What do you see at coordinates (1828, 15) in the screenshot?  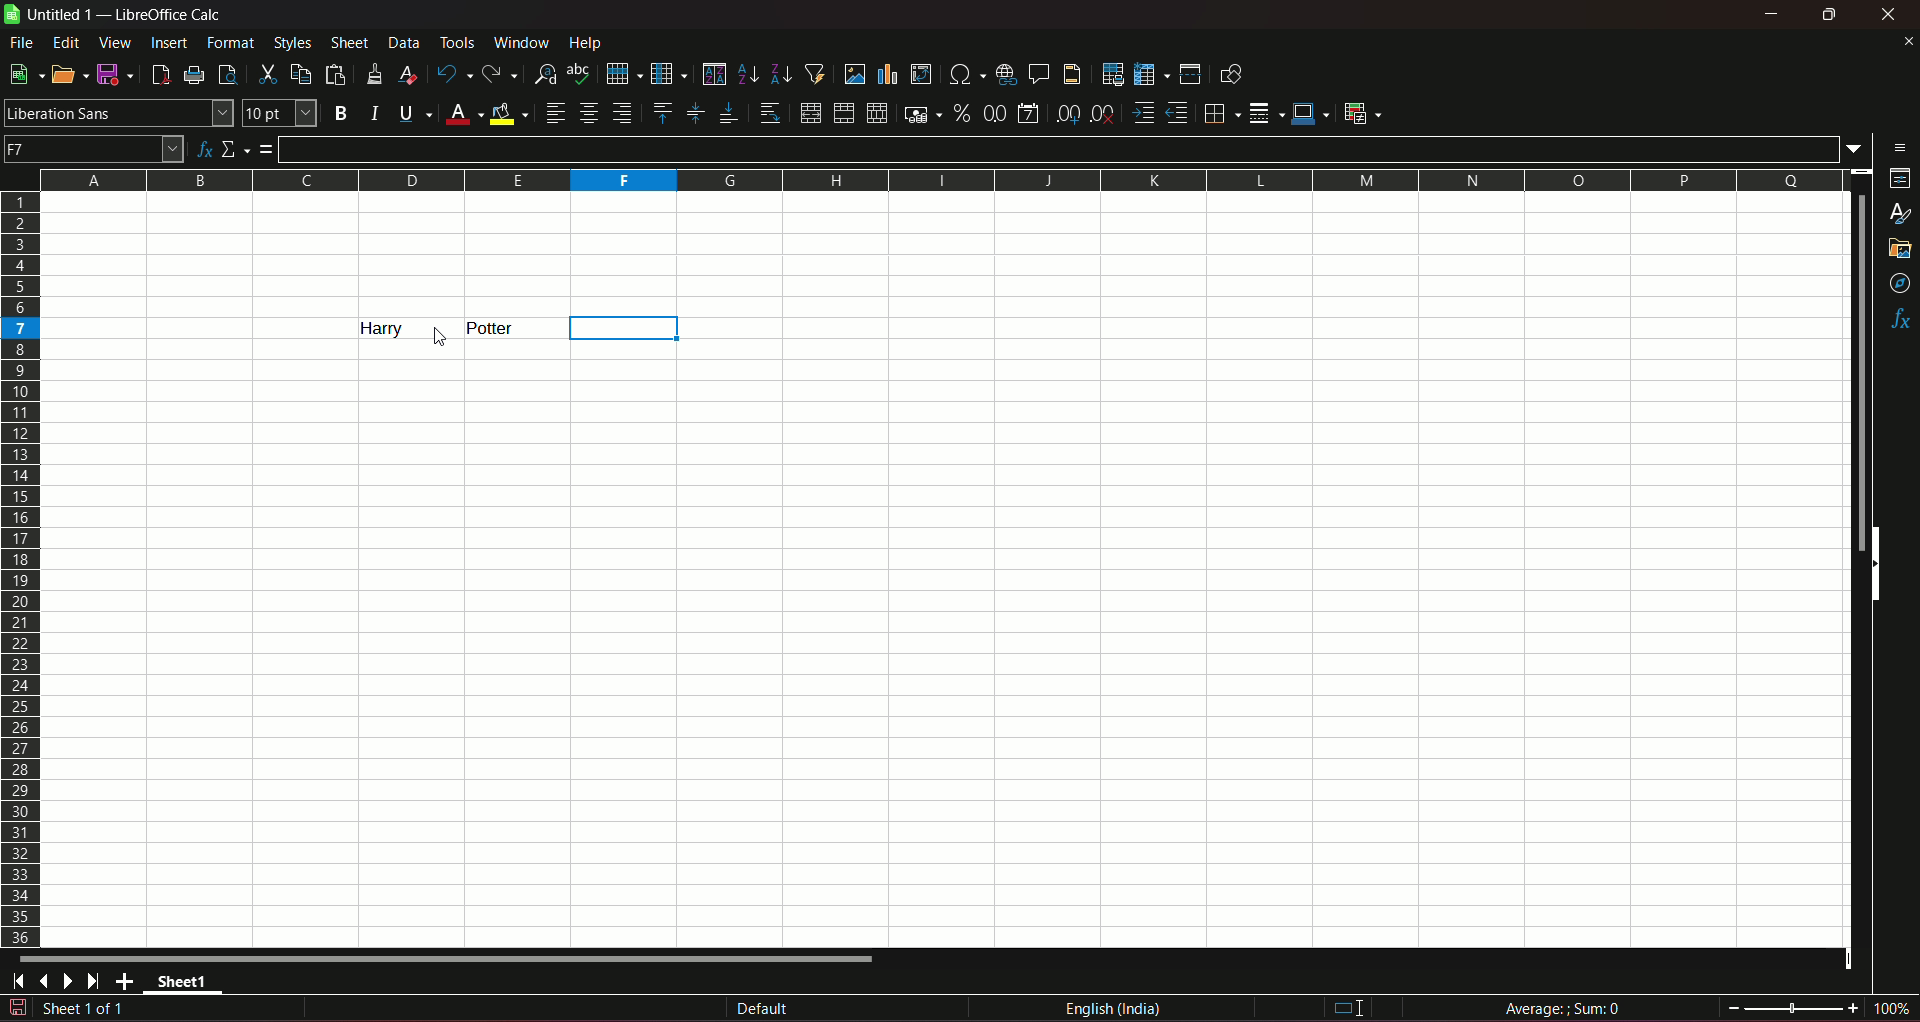 I see `minimize & maximize` at bounding box center [1828, 15].